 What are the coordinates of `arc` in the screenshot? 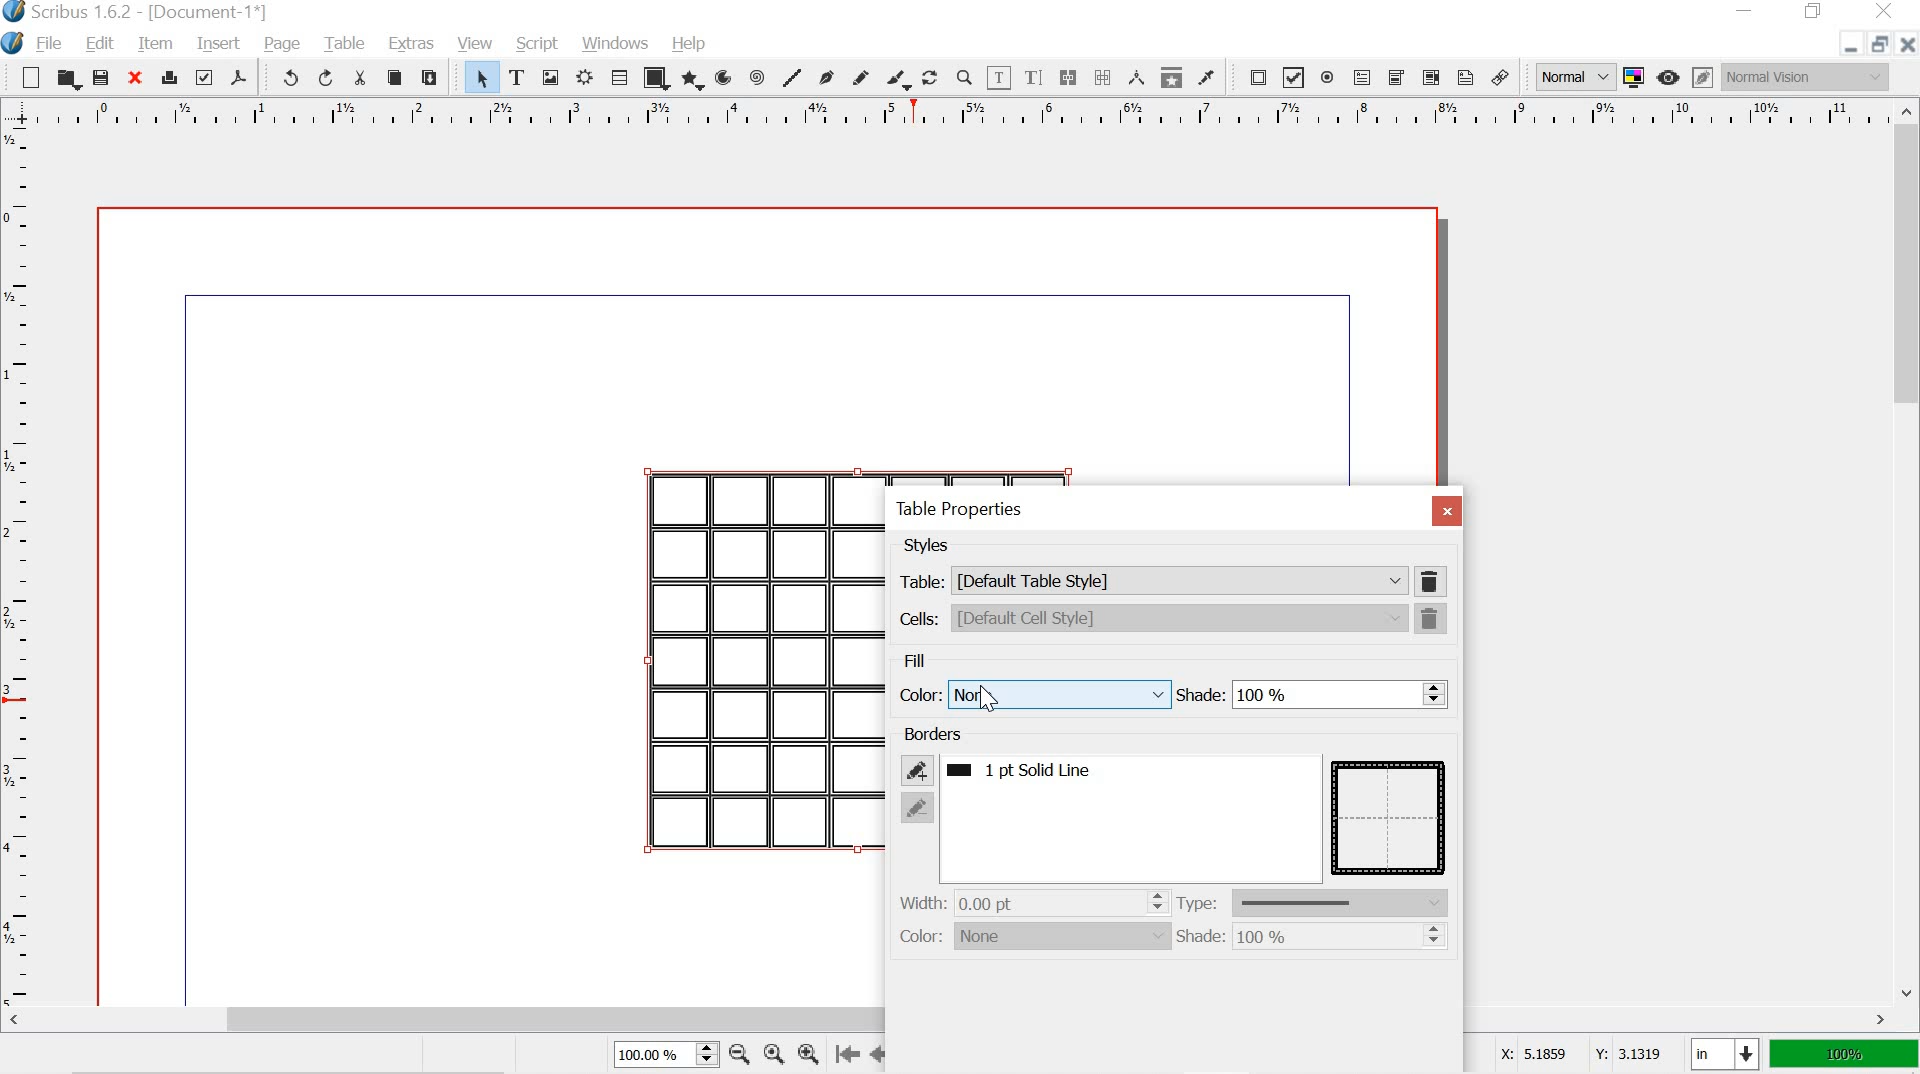 It's located at (721, 76).